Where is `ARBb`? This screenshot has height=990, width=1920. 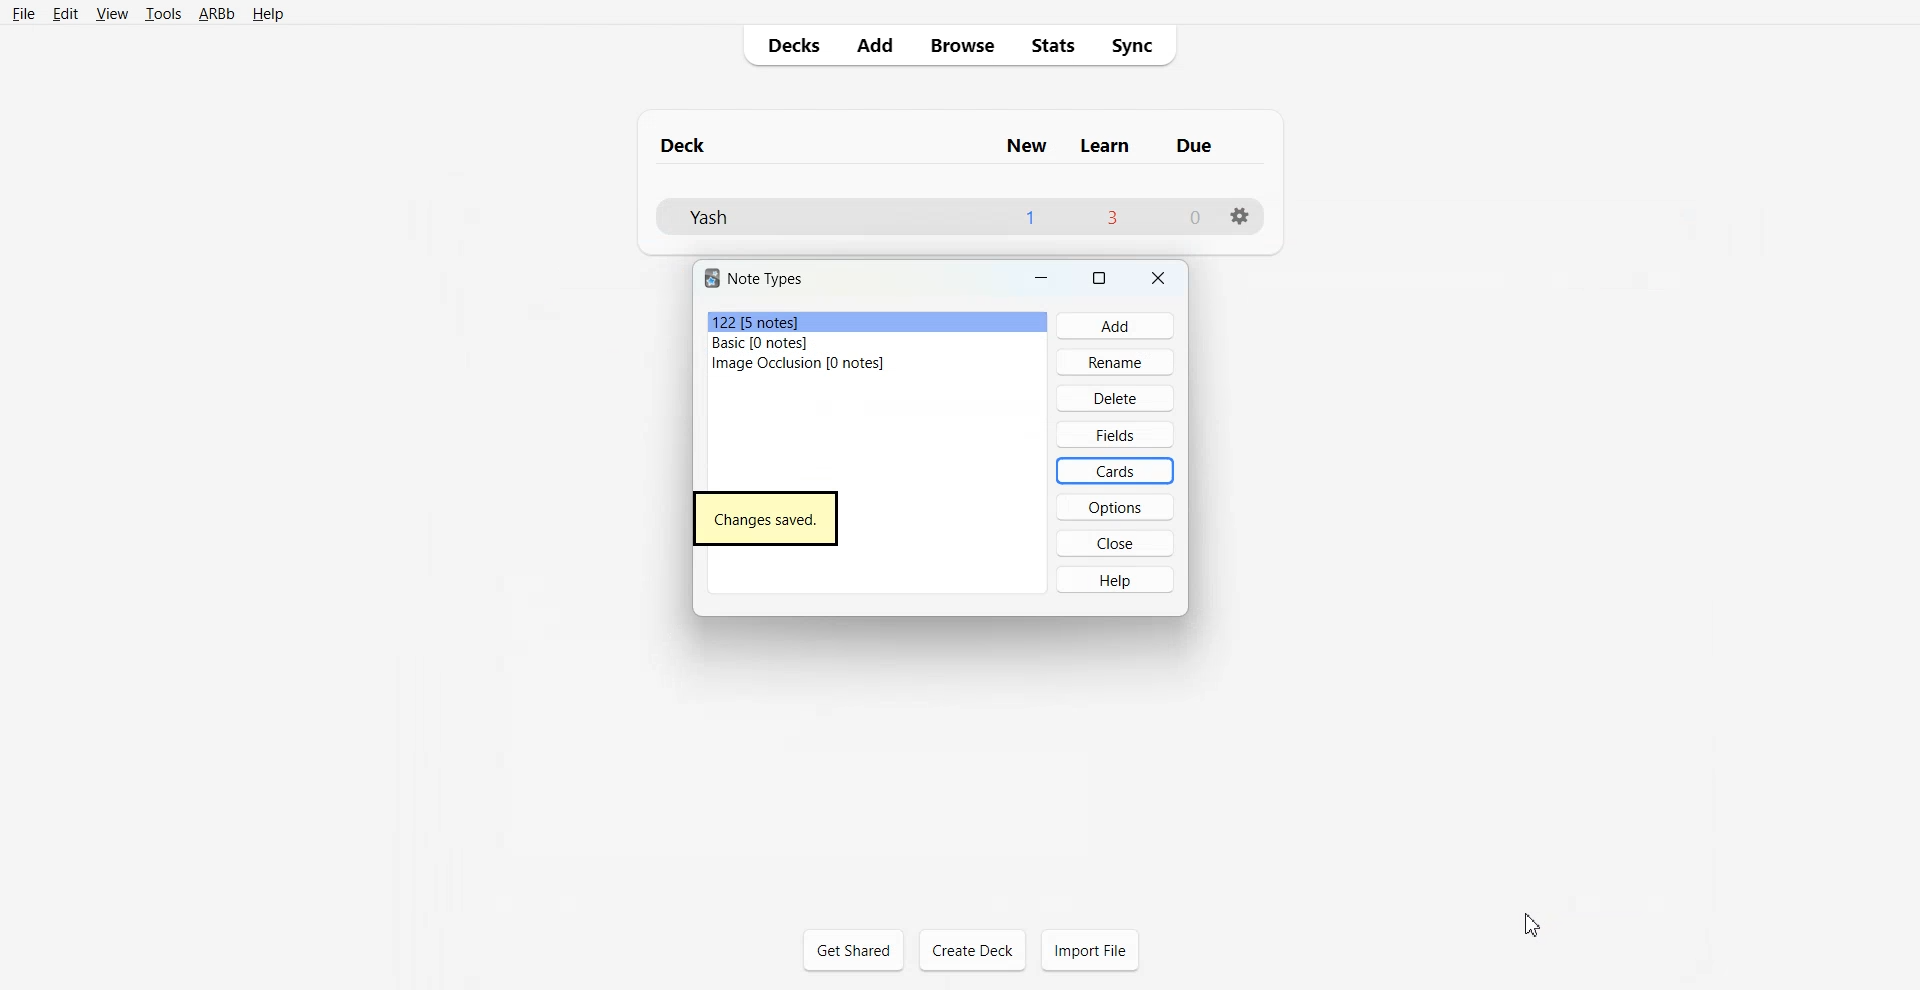 ARBb is located at coordinates (216, 15).